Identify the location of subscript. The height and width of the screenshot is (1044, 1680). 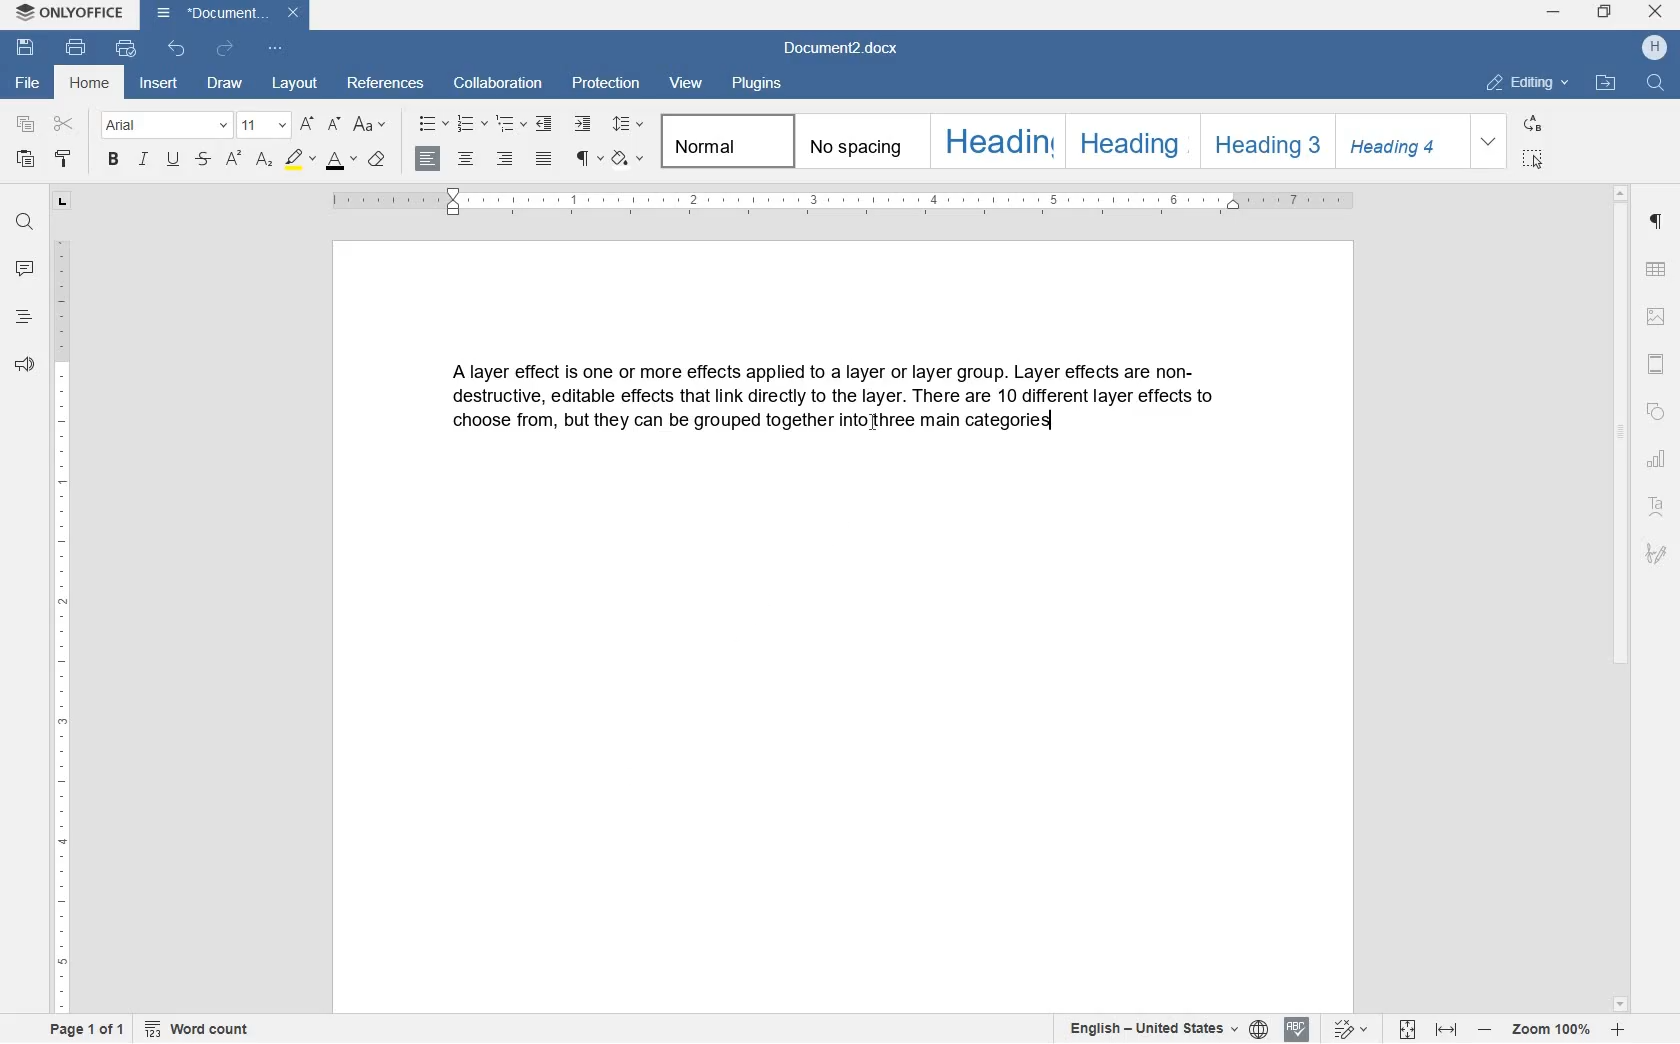
(266, 160).